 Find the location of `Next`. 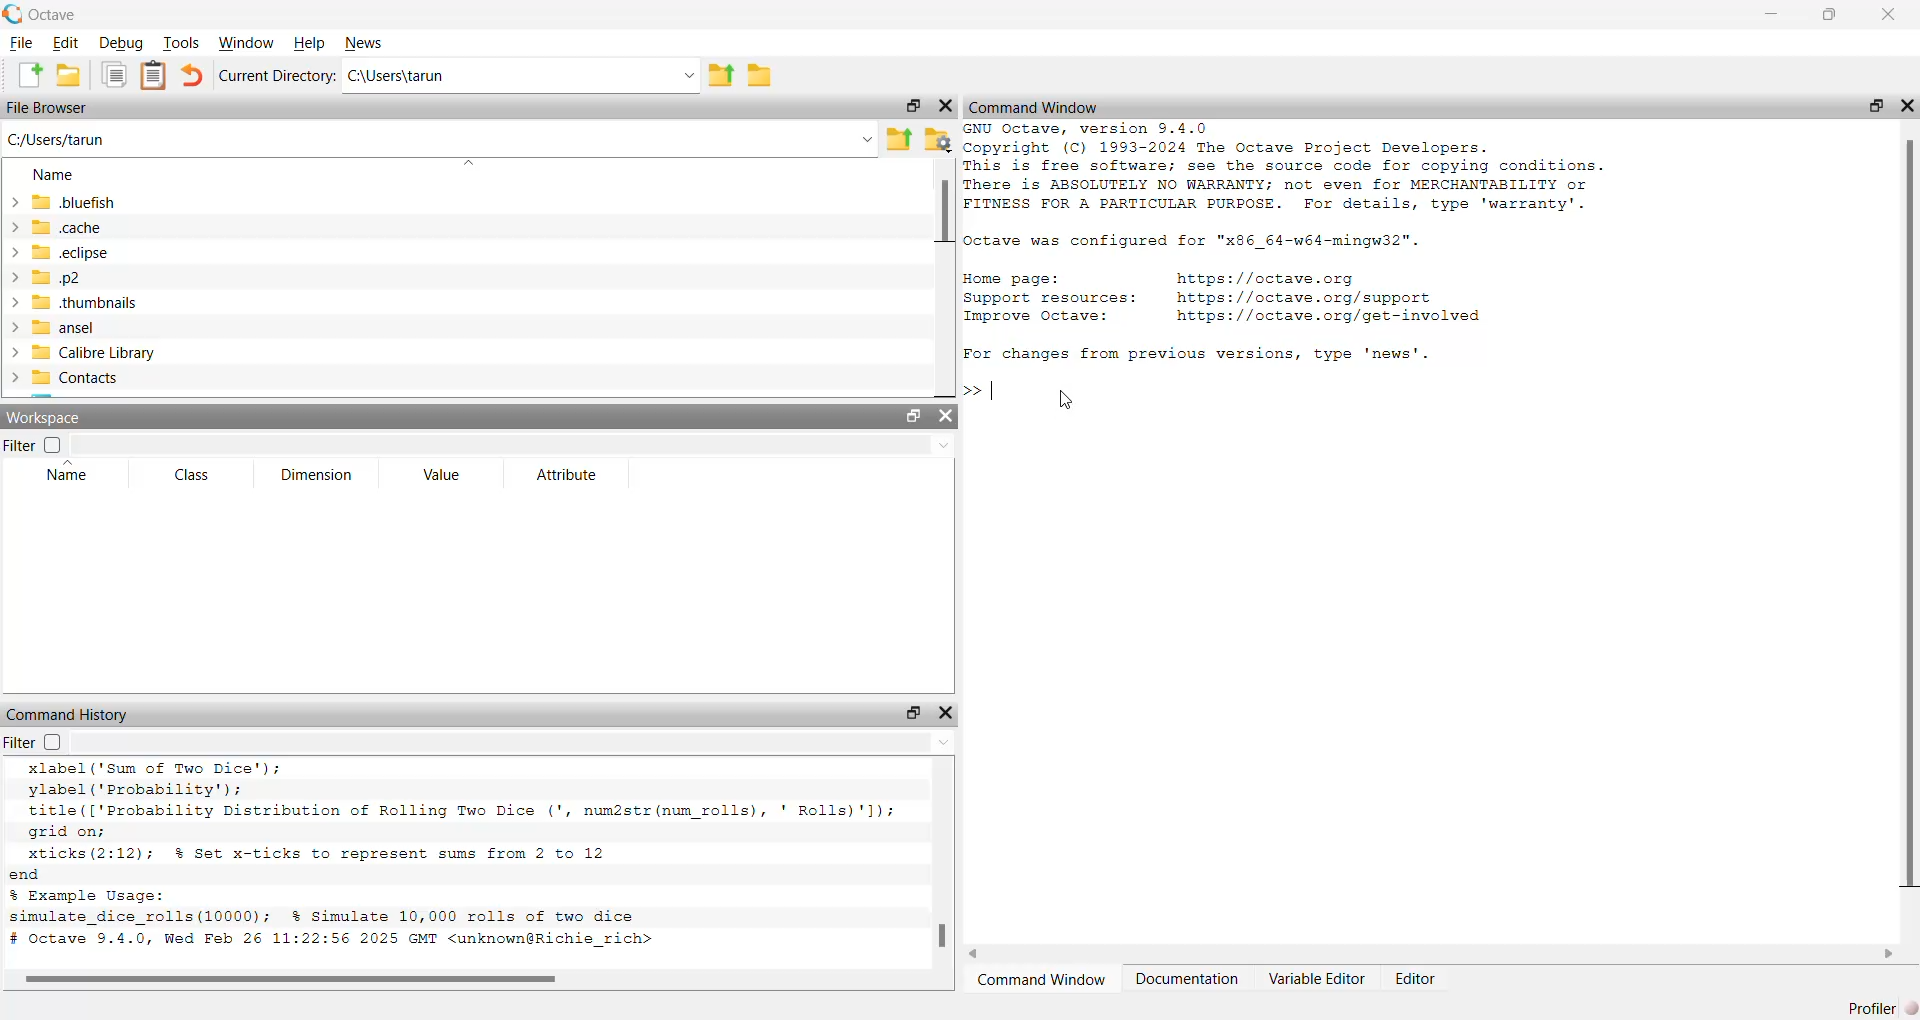

Next is located at coordinates (1884, 955).